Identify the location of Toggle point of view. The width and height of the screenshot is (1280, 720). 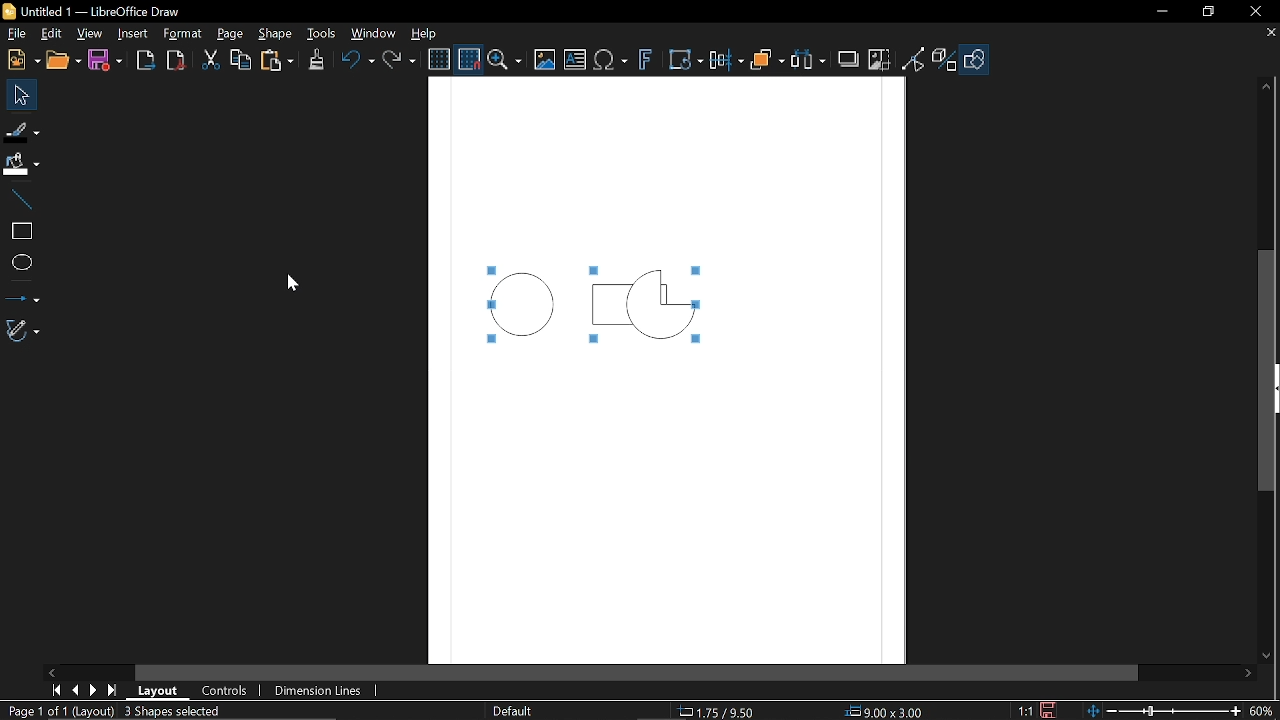
(913, 59).